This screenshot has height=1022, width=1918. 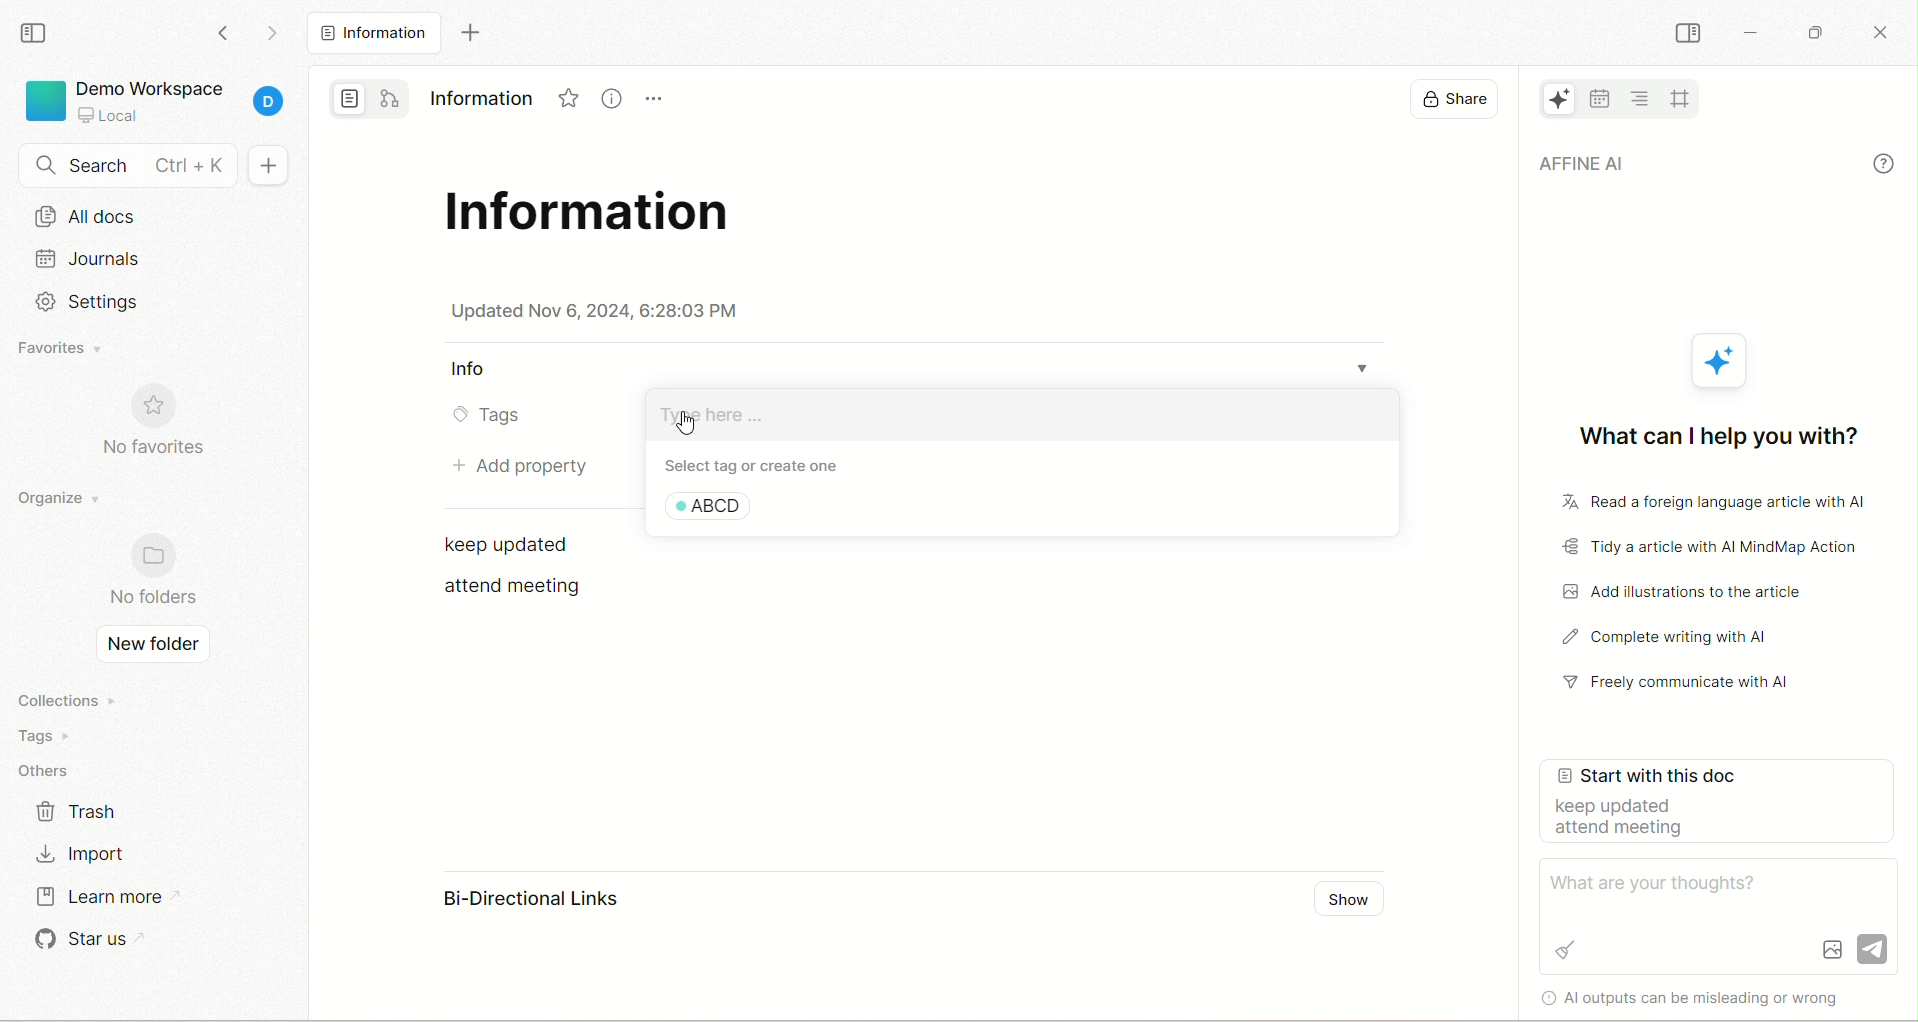 What do you see at coordinates (372, 33) in the screenshot?
I see `new tab` at bounding box center [372, 33].